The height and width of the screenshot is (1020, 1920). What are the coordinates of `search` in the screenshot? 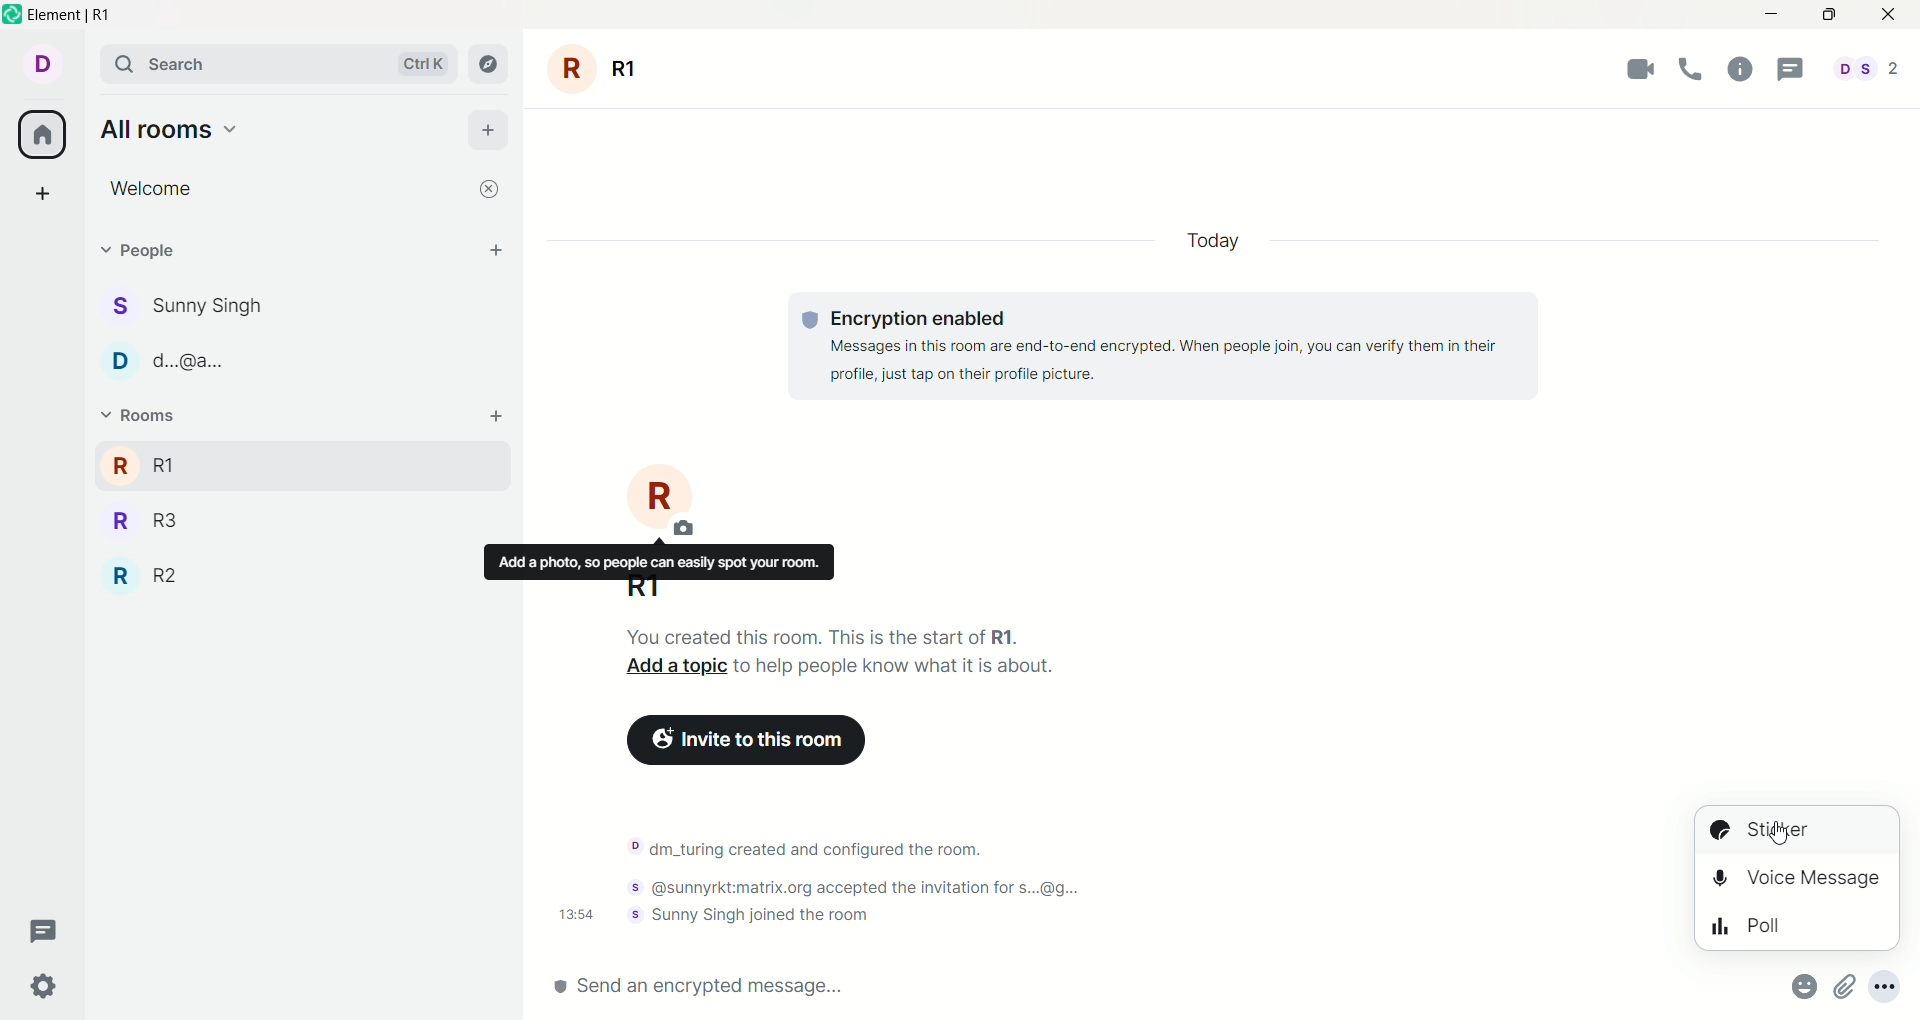 It's located at (281, 63).